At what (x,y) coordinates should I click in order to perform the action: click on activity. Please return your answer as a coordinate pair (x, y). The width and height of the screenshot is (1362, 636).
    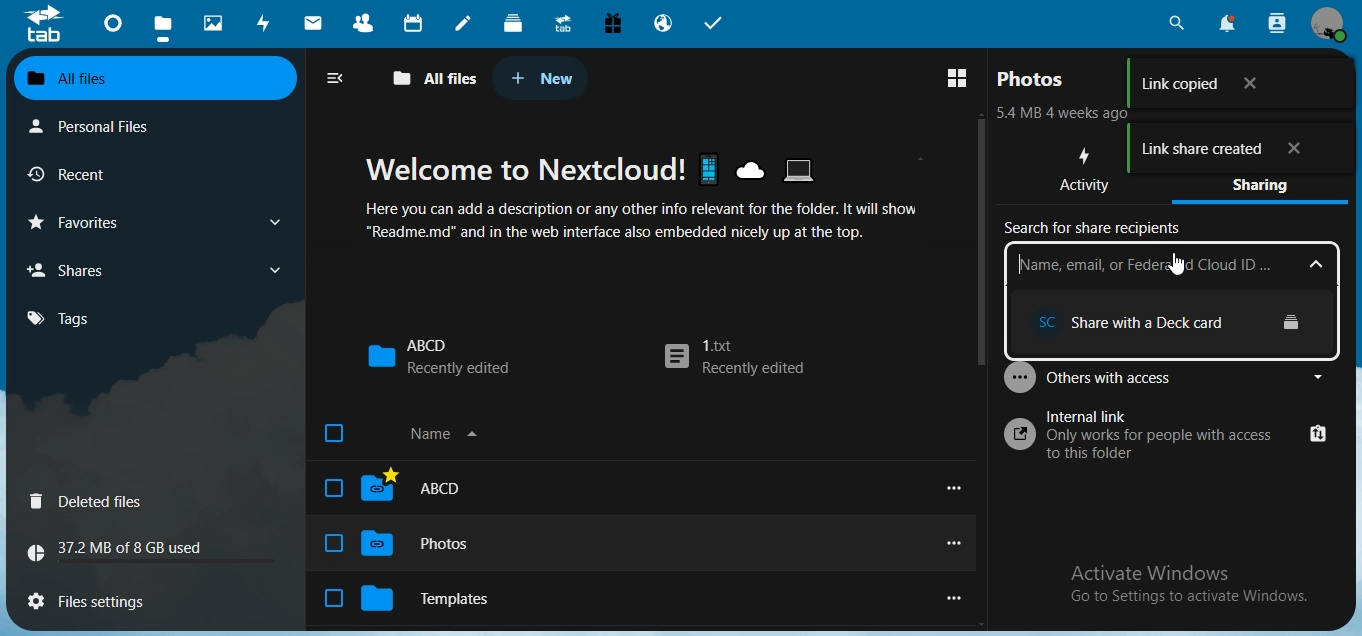
    Looking at the image, I should click on (268, 23).